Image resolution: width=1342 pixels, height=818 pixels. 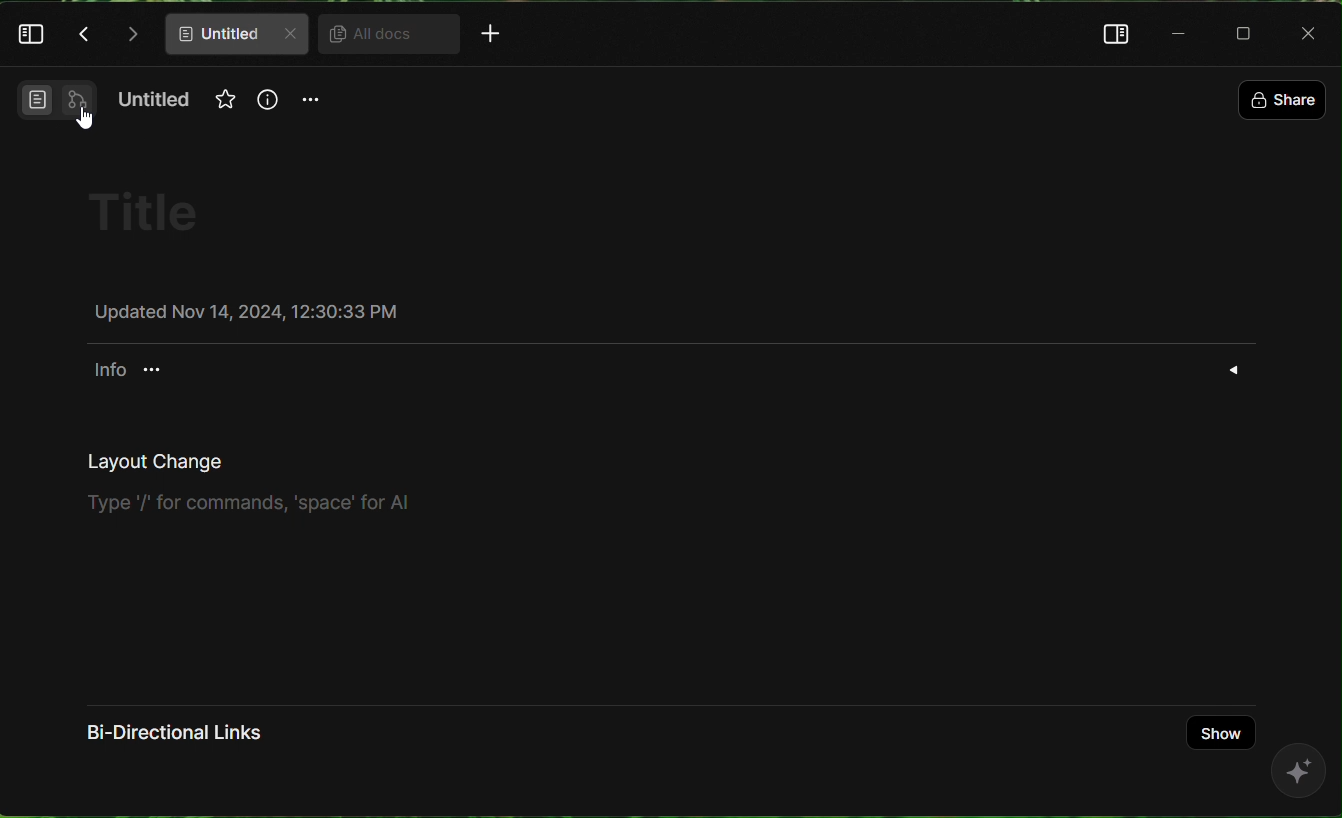 I want to click on Project info, so click(x=124, y=369).